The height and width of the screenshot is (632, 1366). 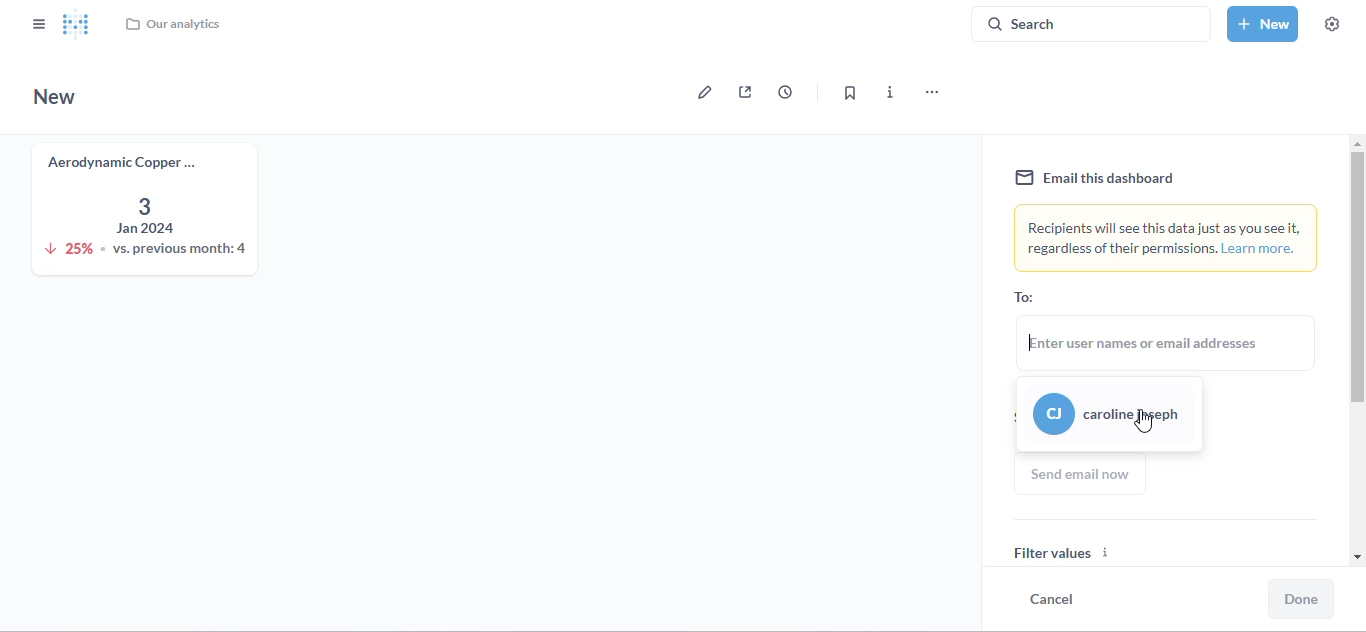 What do you see at coordinates (1301, 599) in the screenshot?
I see `done` at bounding box center [1301, 599].